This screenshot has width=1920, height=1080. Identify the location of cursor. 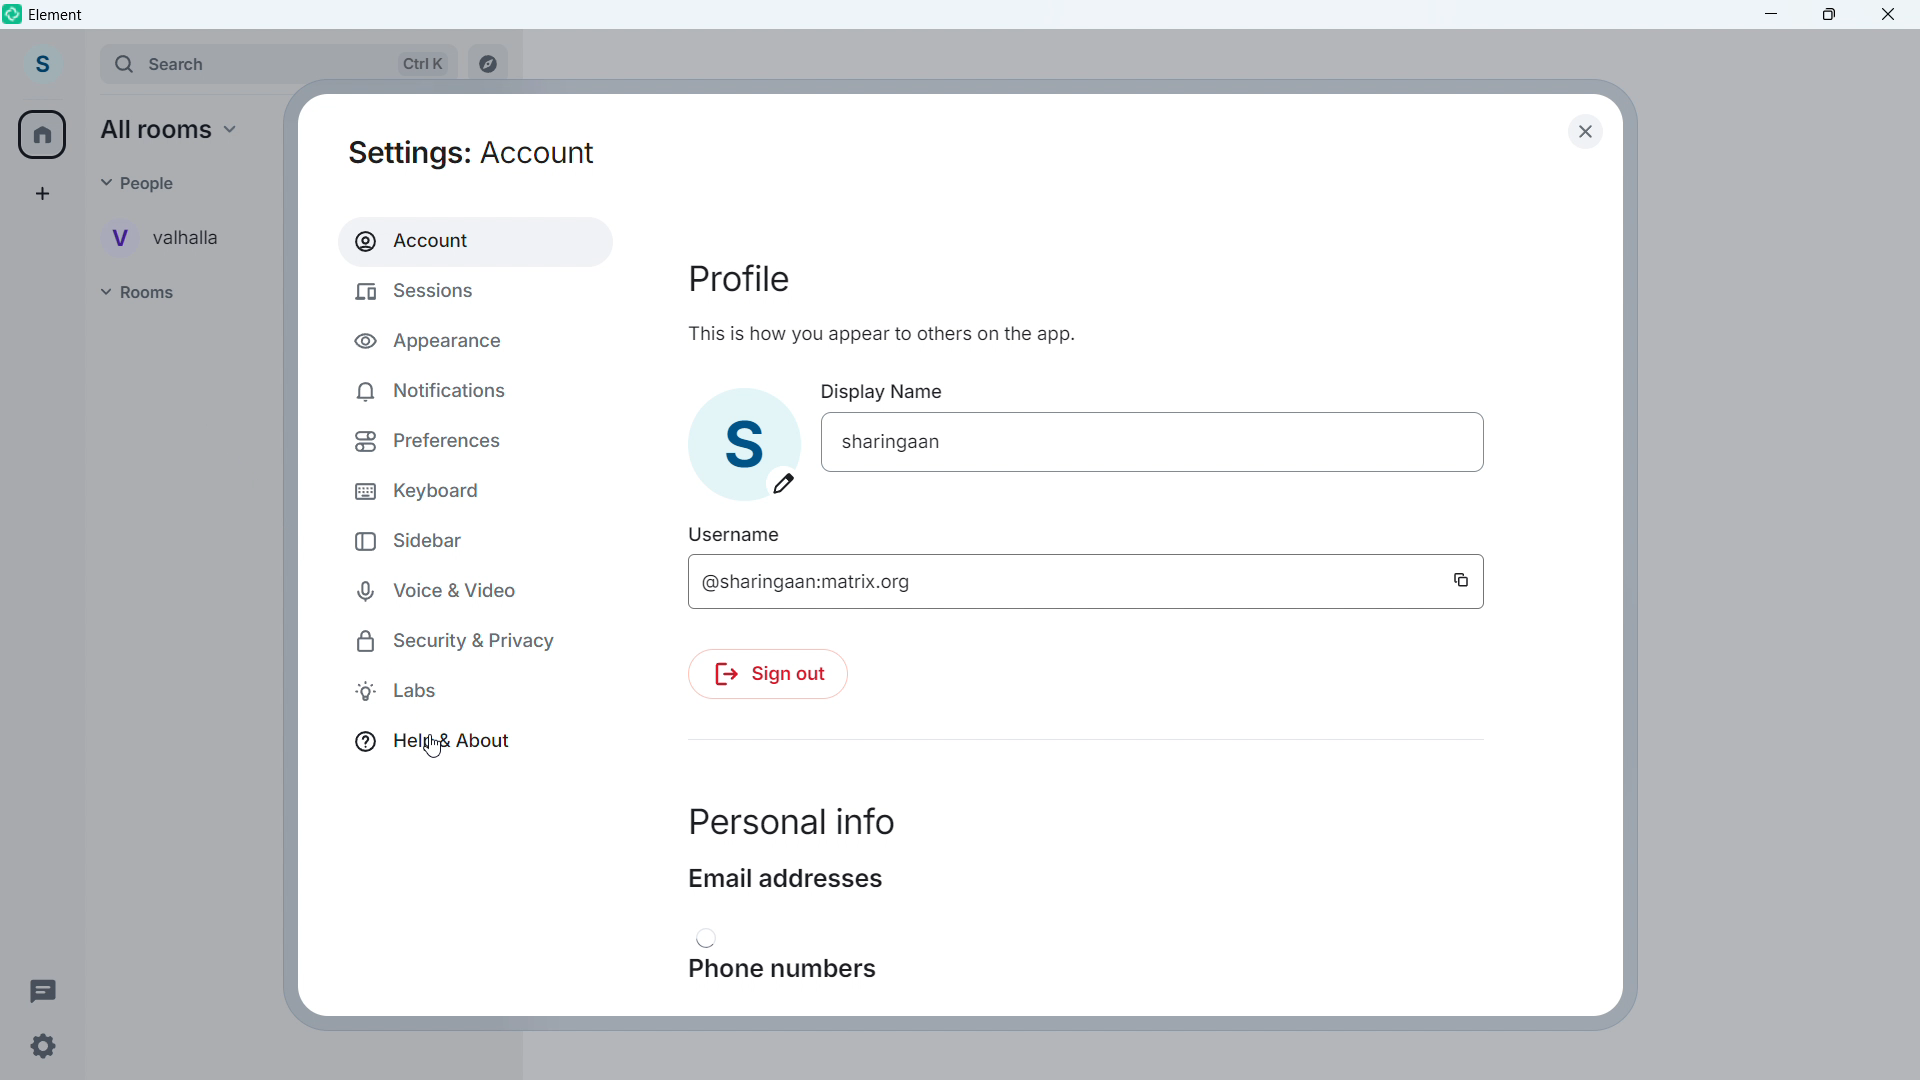
(437, 746).